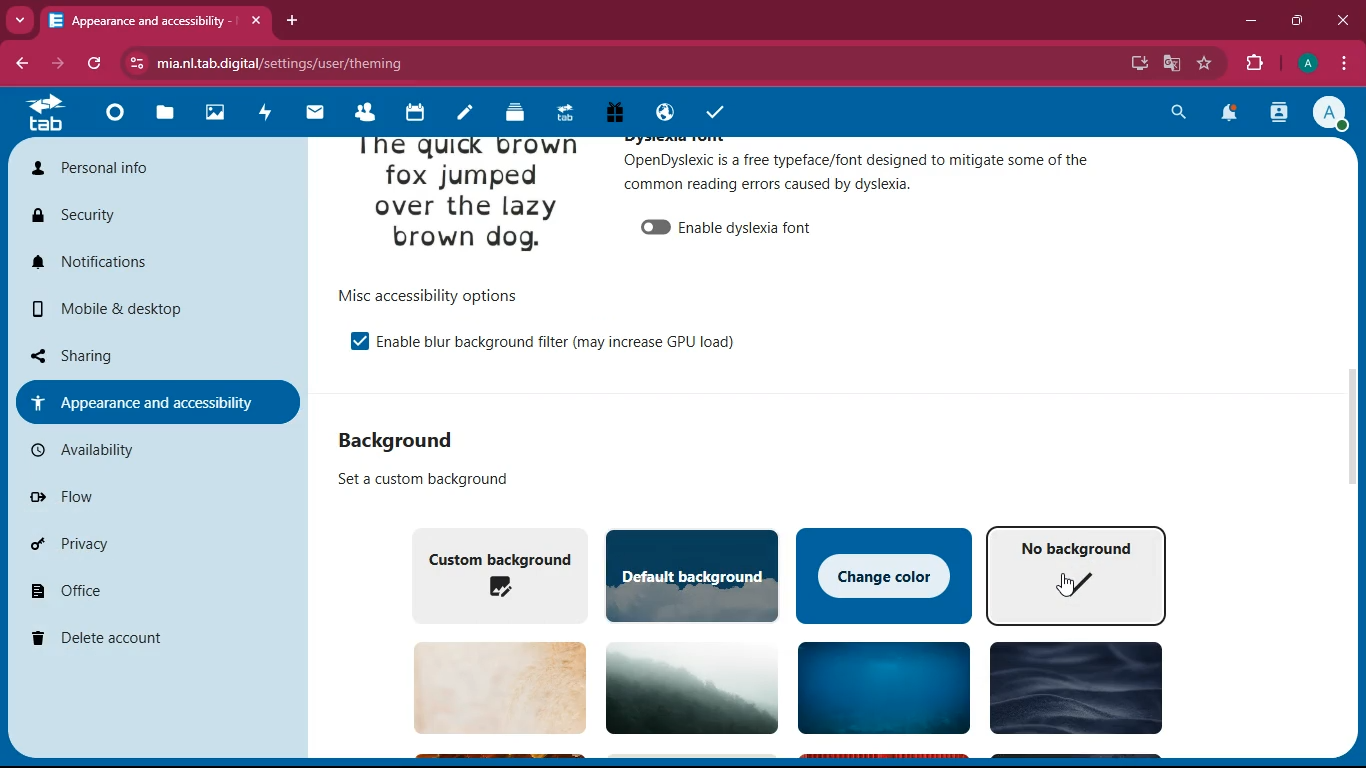 The image size is (1366, 768). I want to click on privacy, so click(137, 544).